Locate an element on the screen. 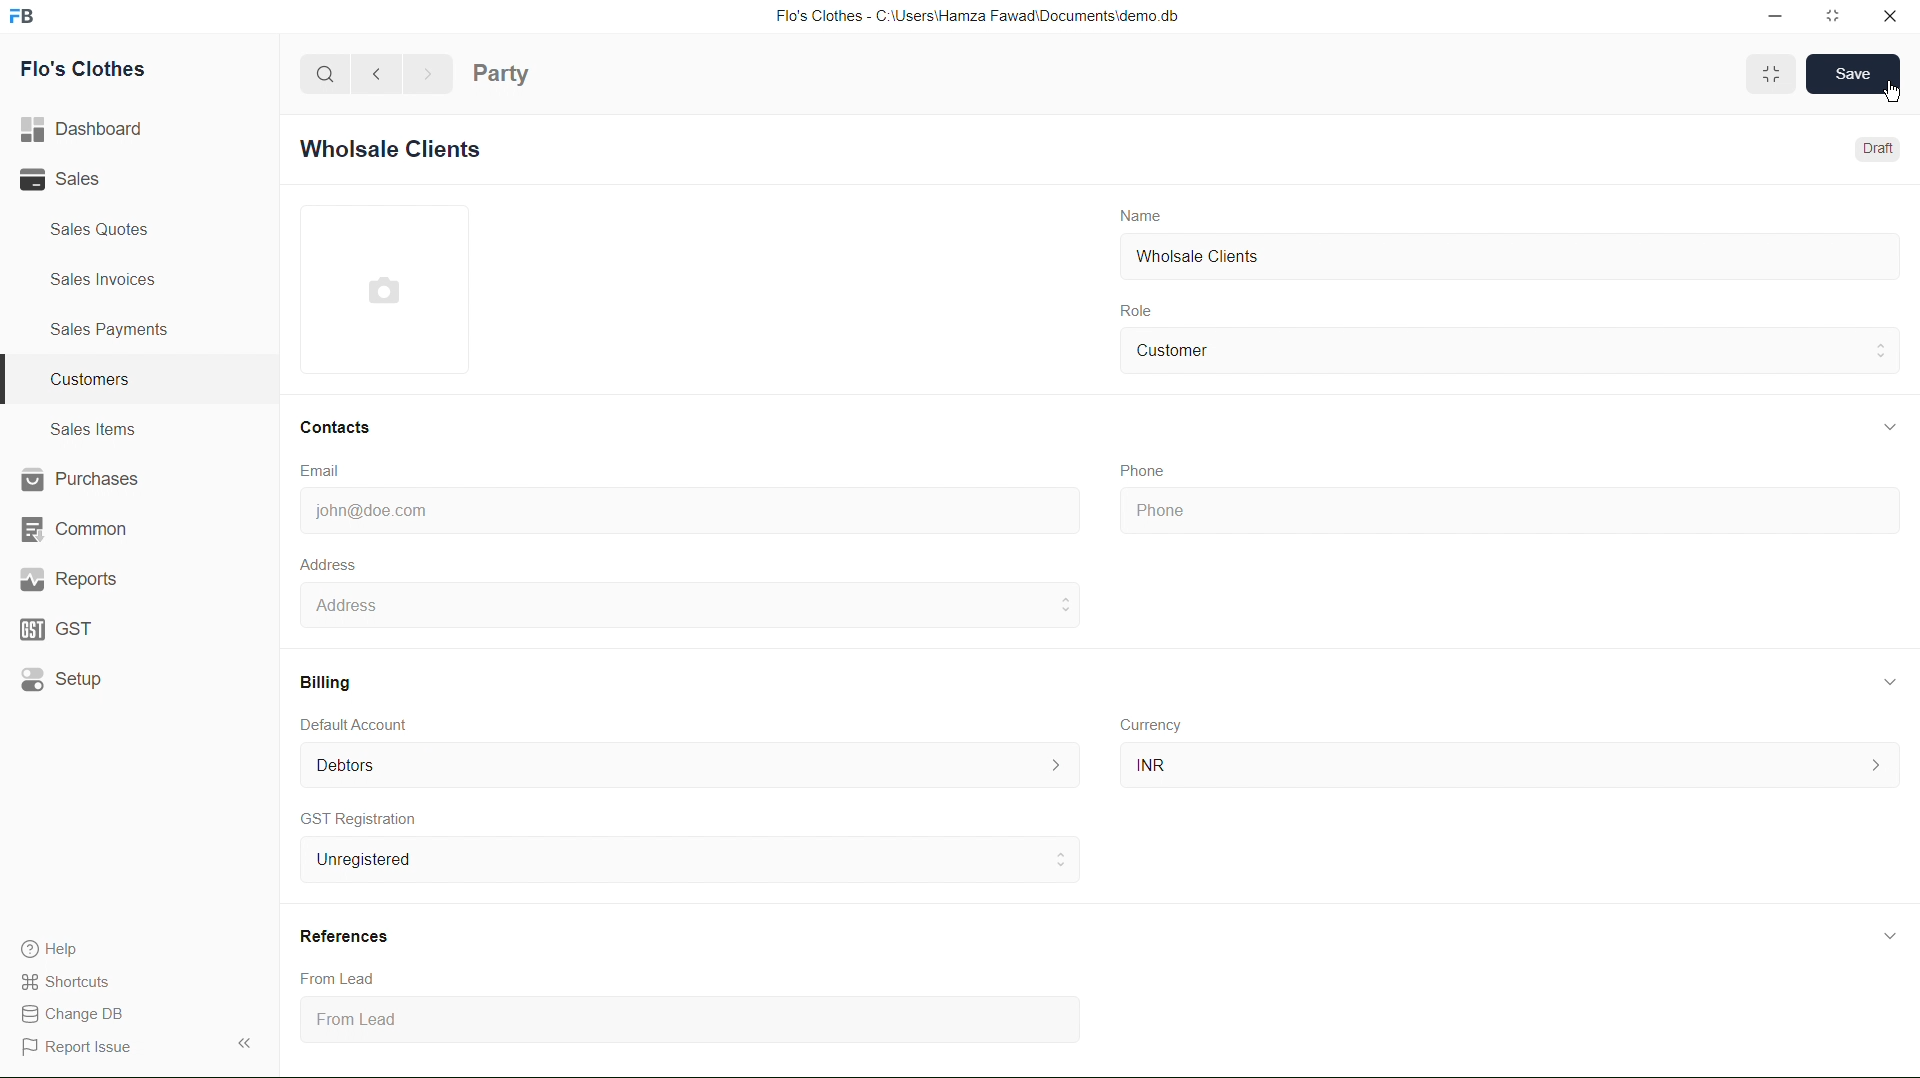 The width and height of the screenshot is (1920, 1078). Common is located at coordinates (74, 529).